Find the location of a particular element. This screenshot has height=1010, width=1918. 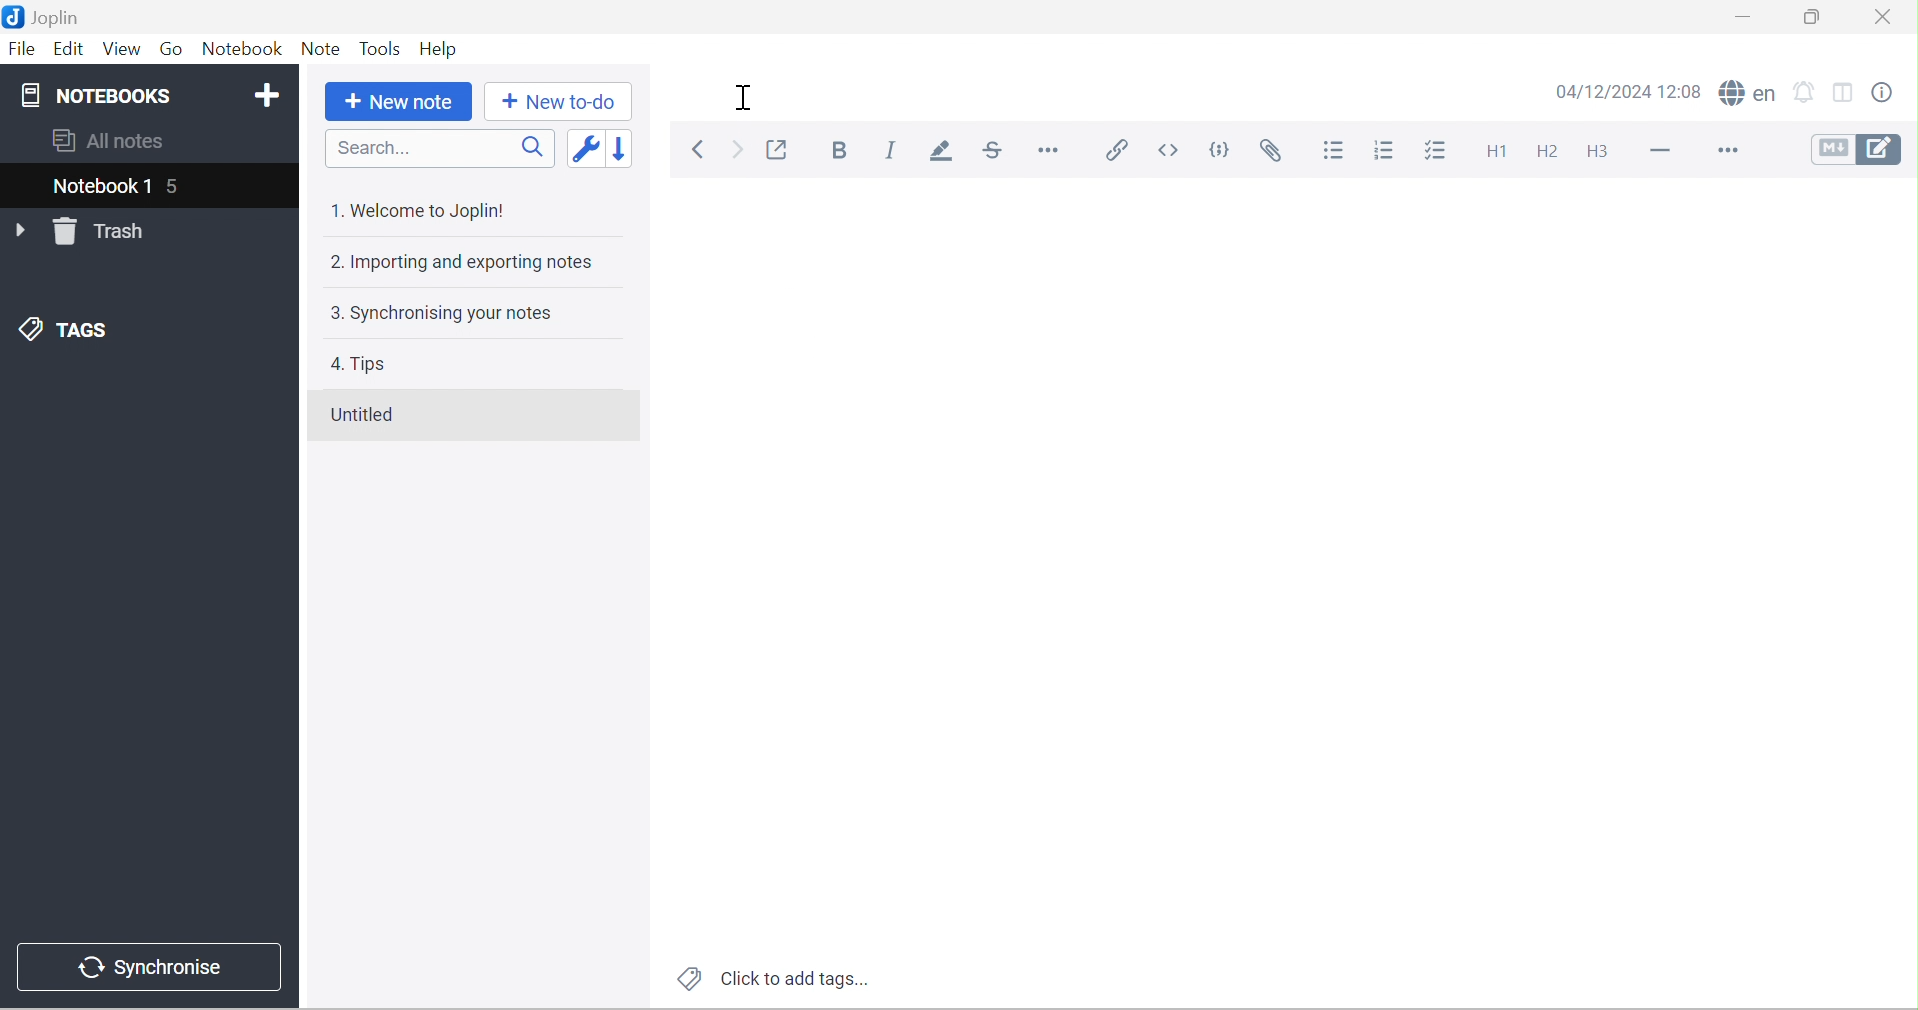

View is located at coordinates (123, 49).